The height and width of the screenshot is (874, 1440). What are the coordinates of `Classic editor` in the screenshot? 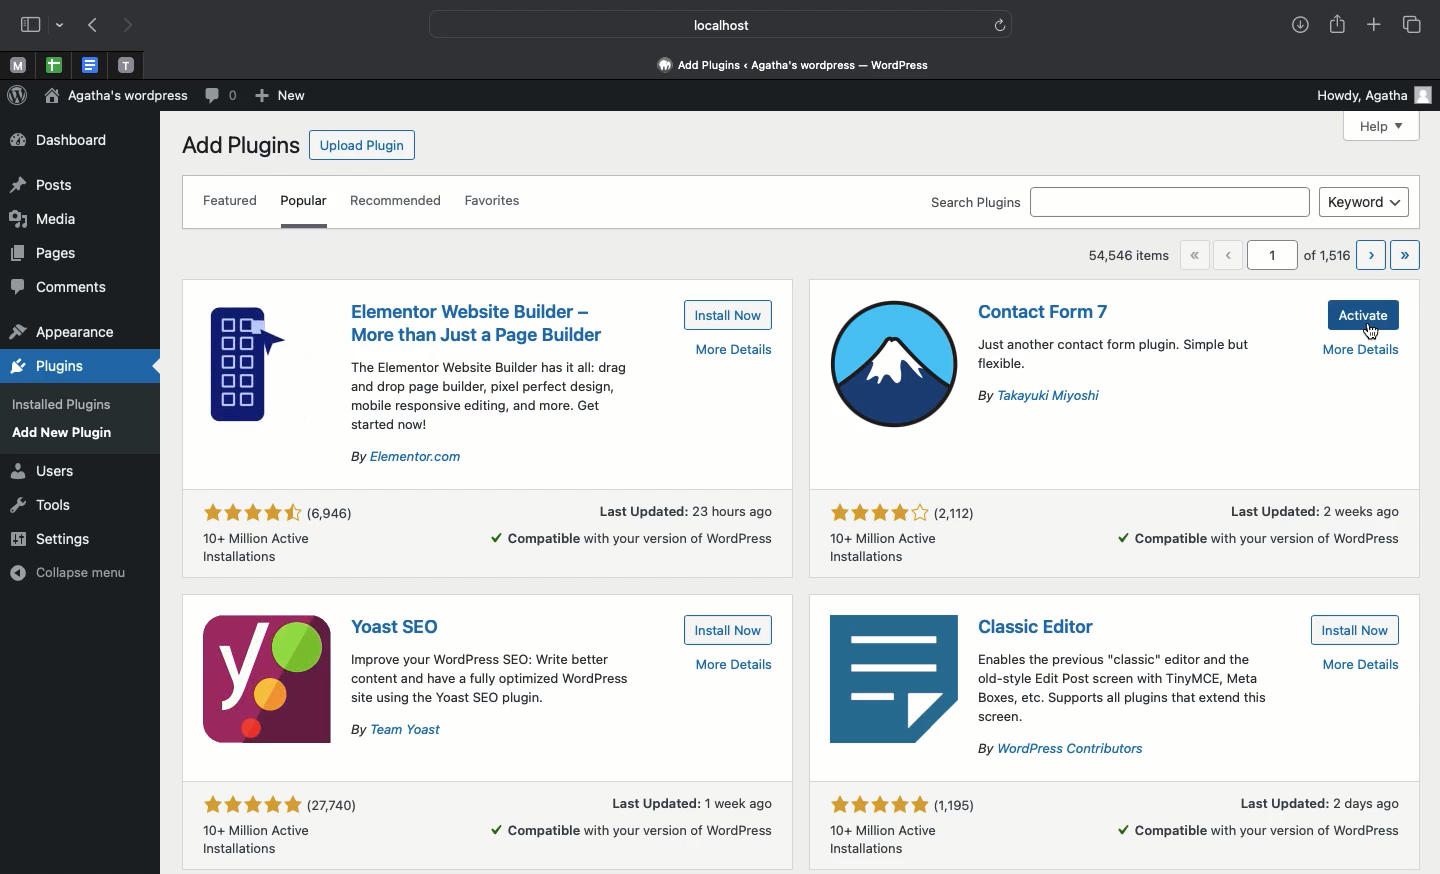 It's located at (1043, 625).